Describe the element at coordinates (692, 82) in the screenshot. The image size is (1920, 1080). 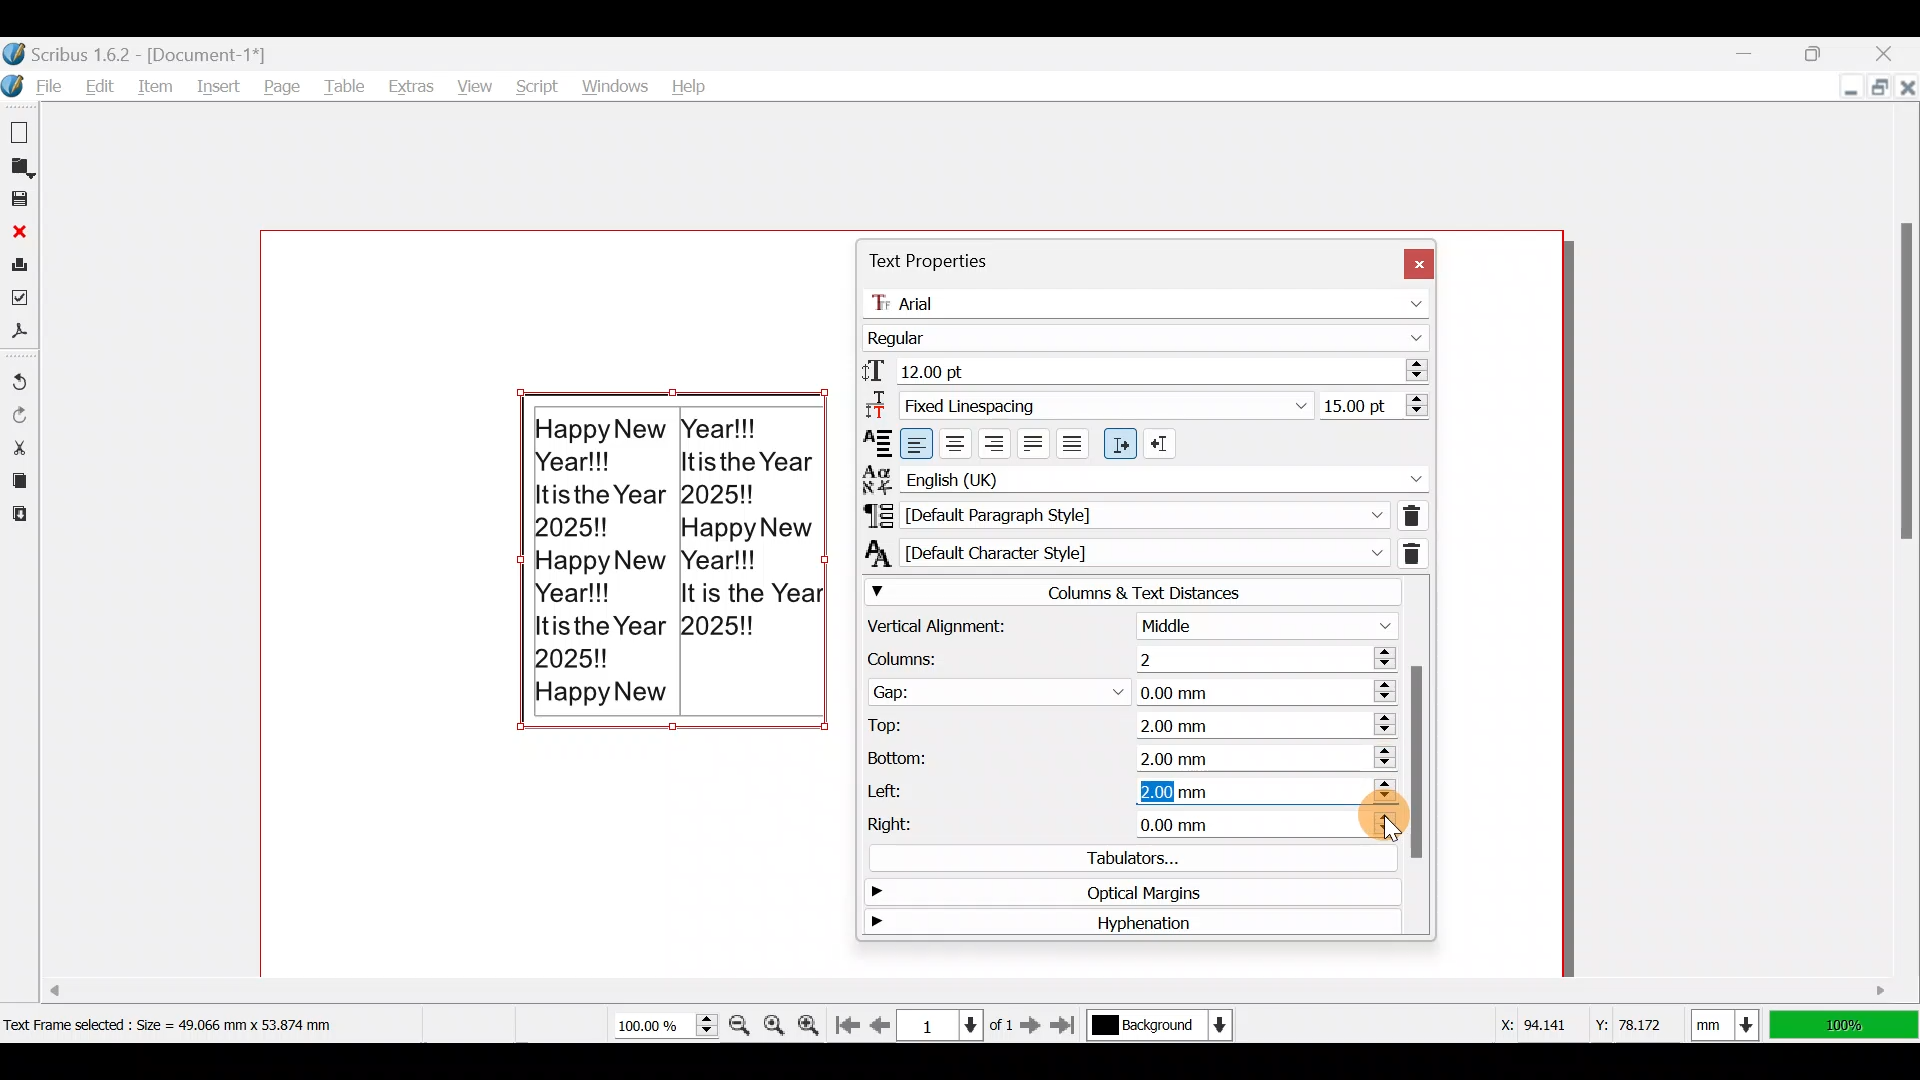
I see `Help` at that location.